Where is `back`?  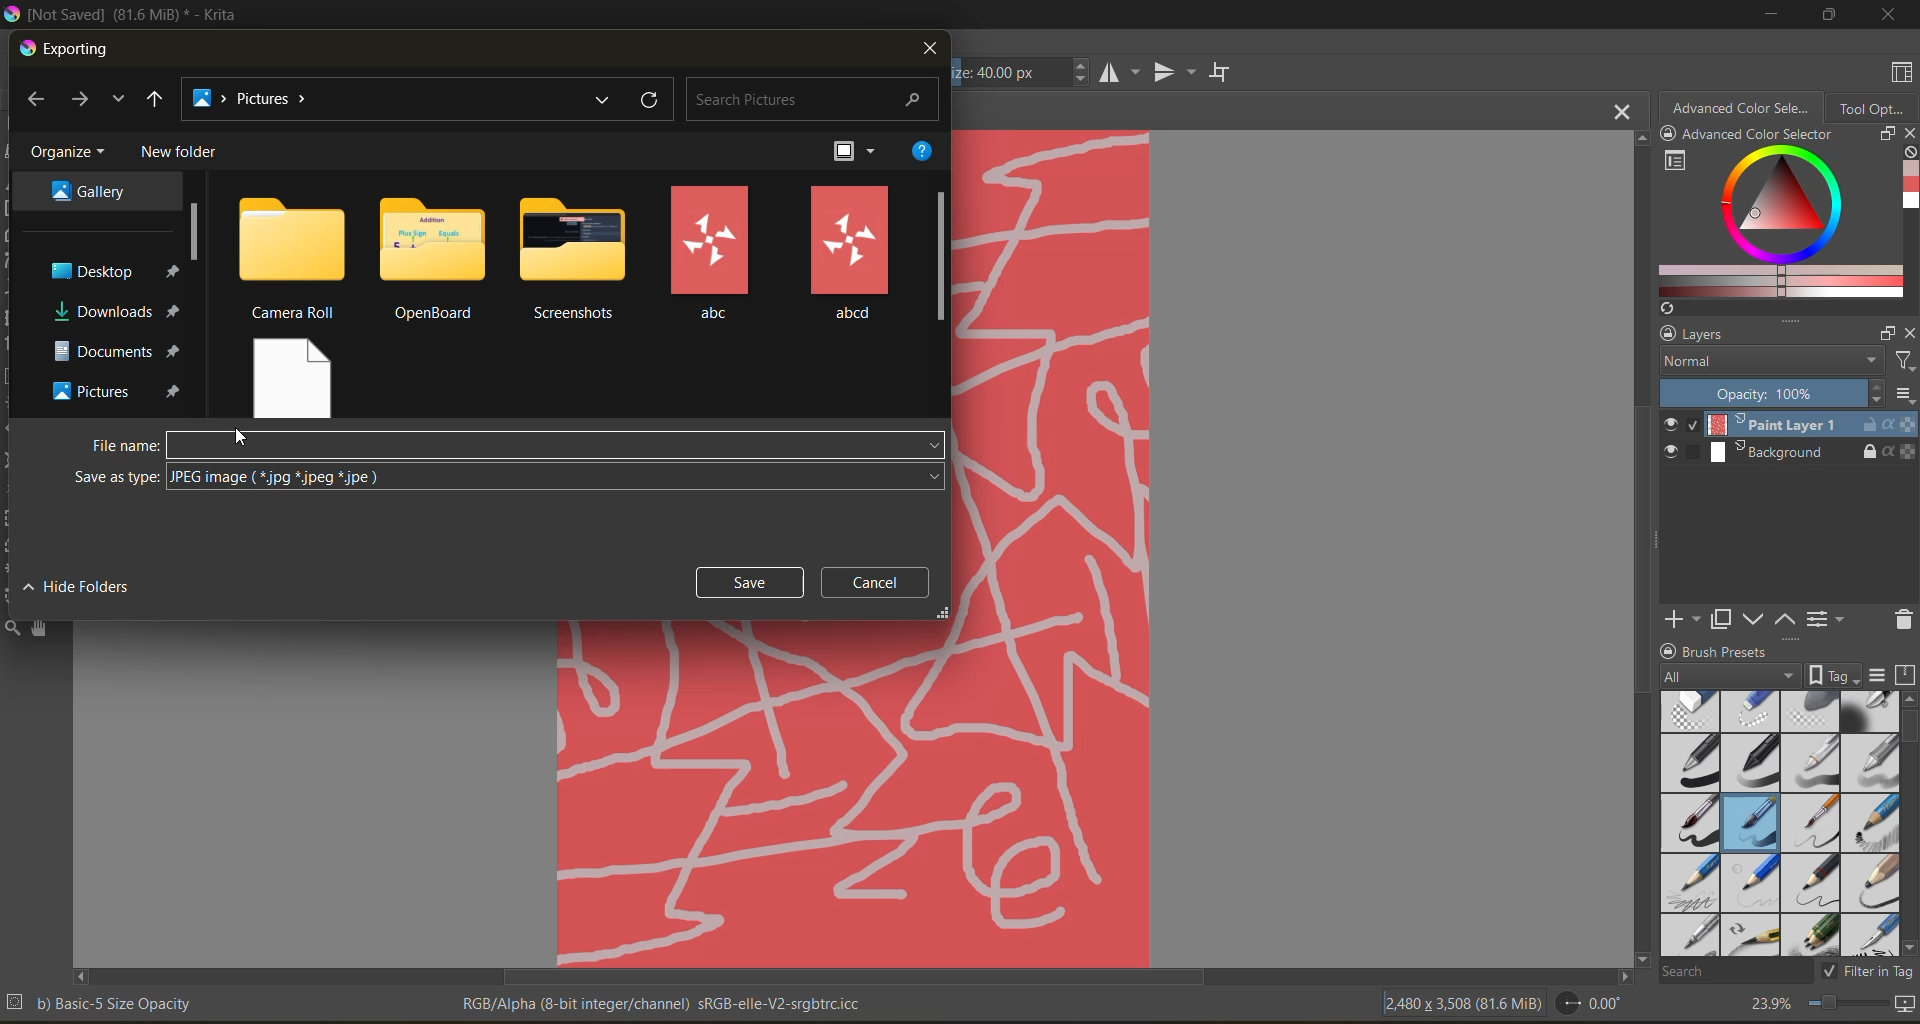 back is located at coordinates (36, 99).